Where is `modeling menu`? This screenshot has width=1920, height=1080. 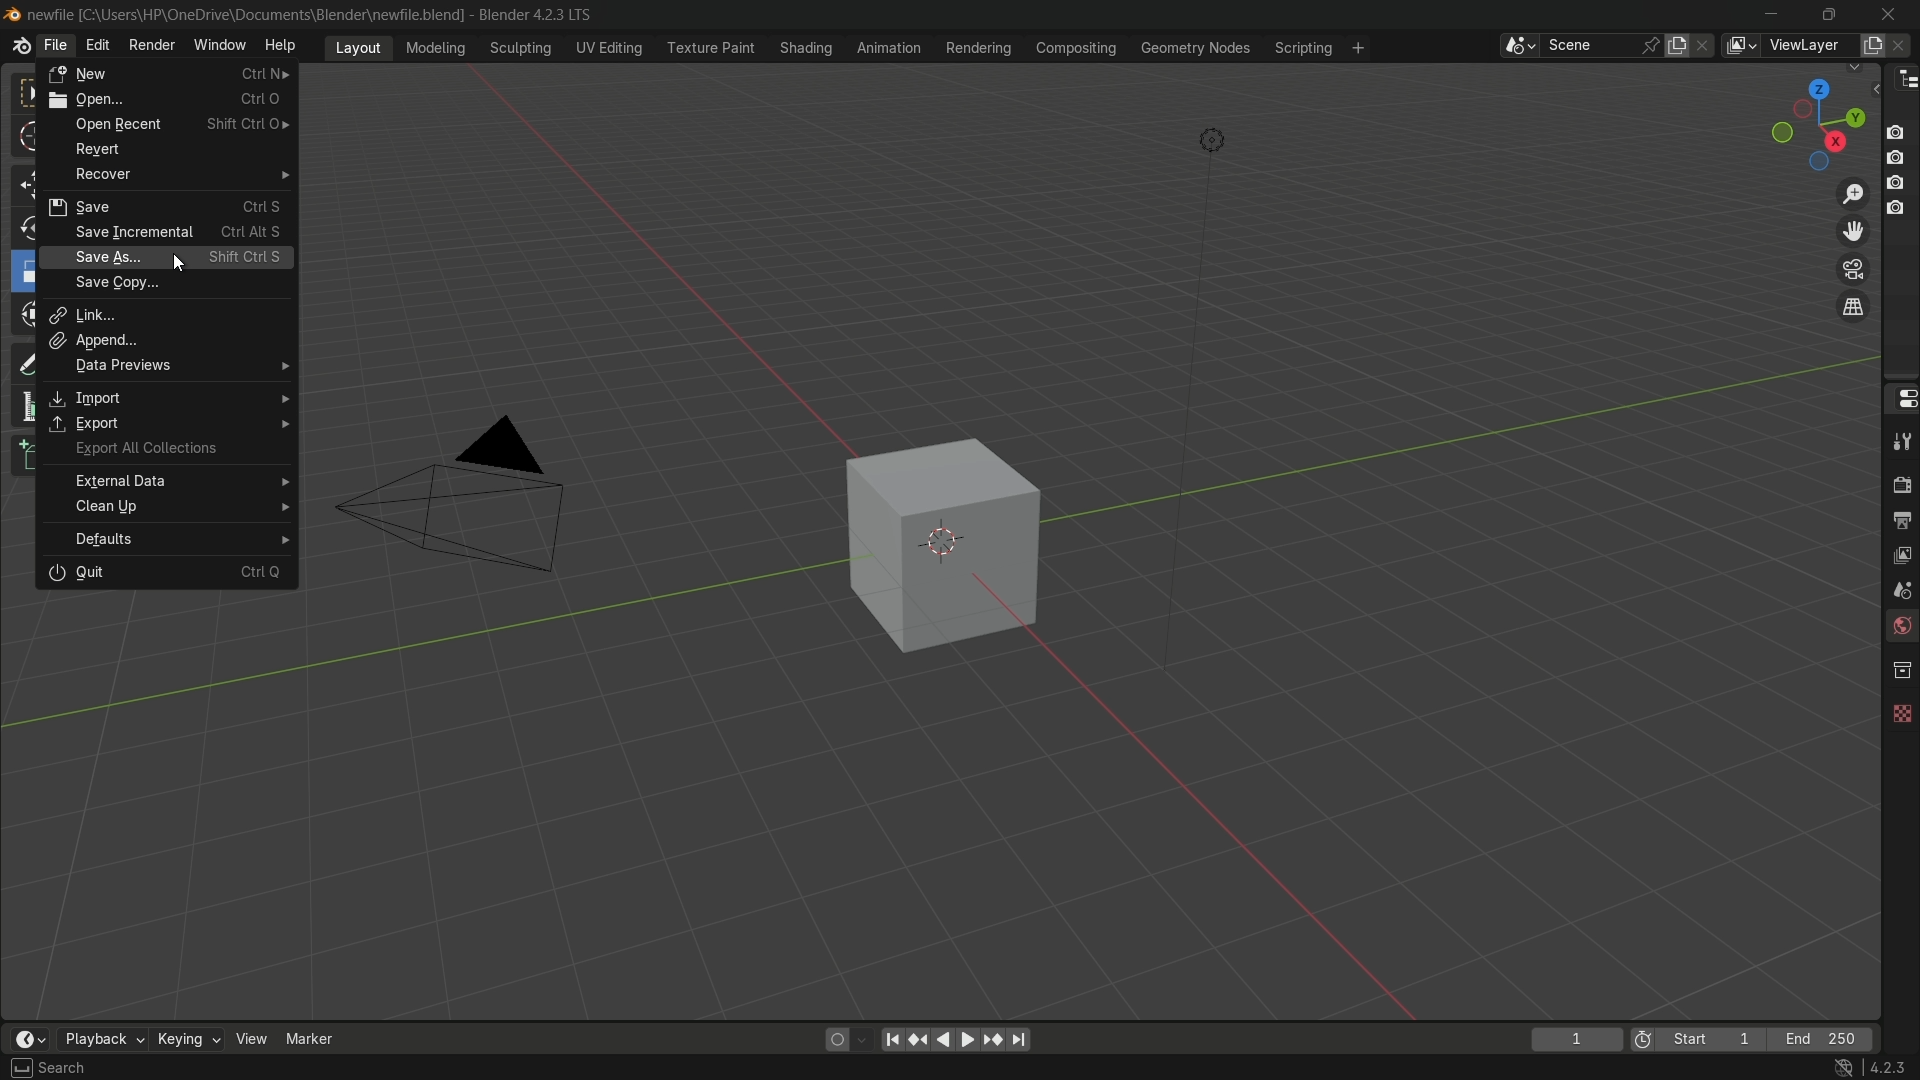 modeling menu is located at coordinates (437, 46).